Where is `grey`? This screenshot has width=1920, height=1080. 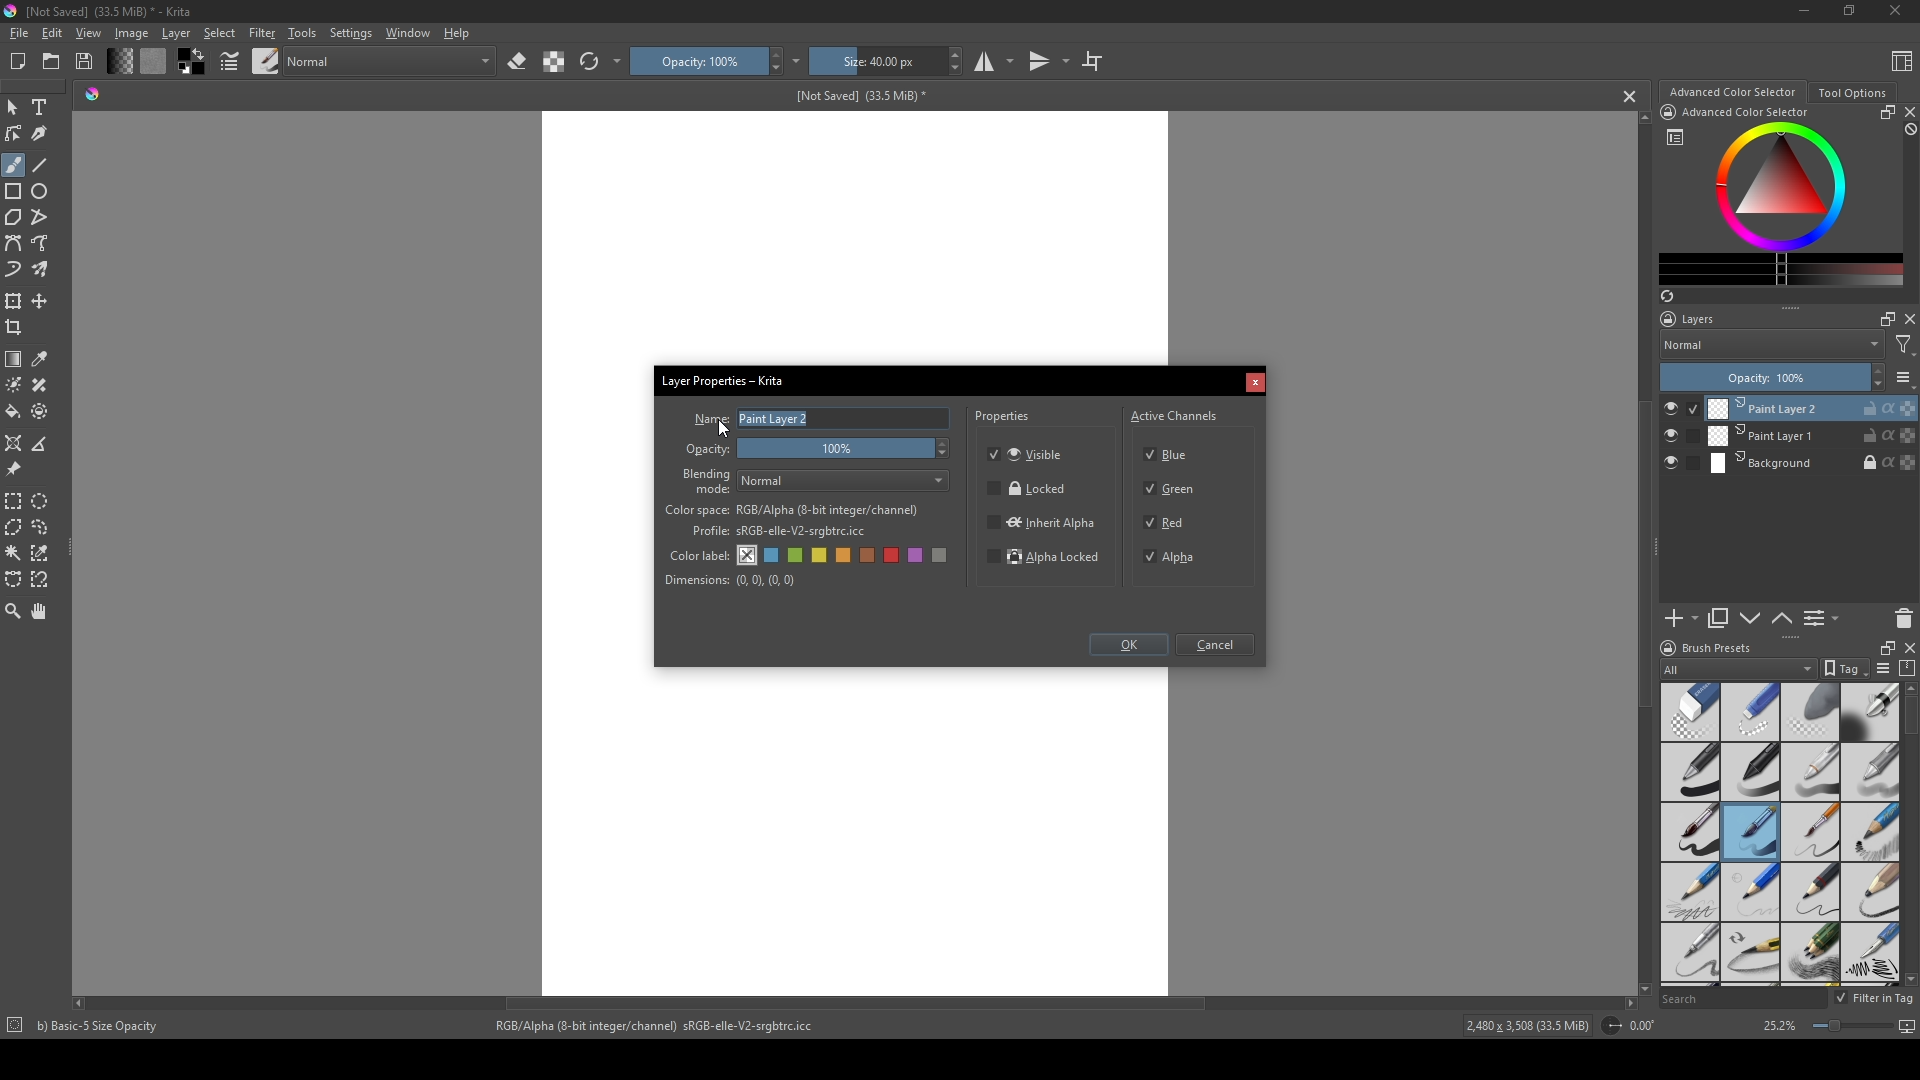 grey is located at coordinates (943, 557).